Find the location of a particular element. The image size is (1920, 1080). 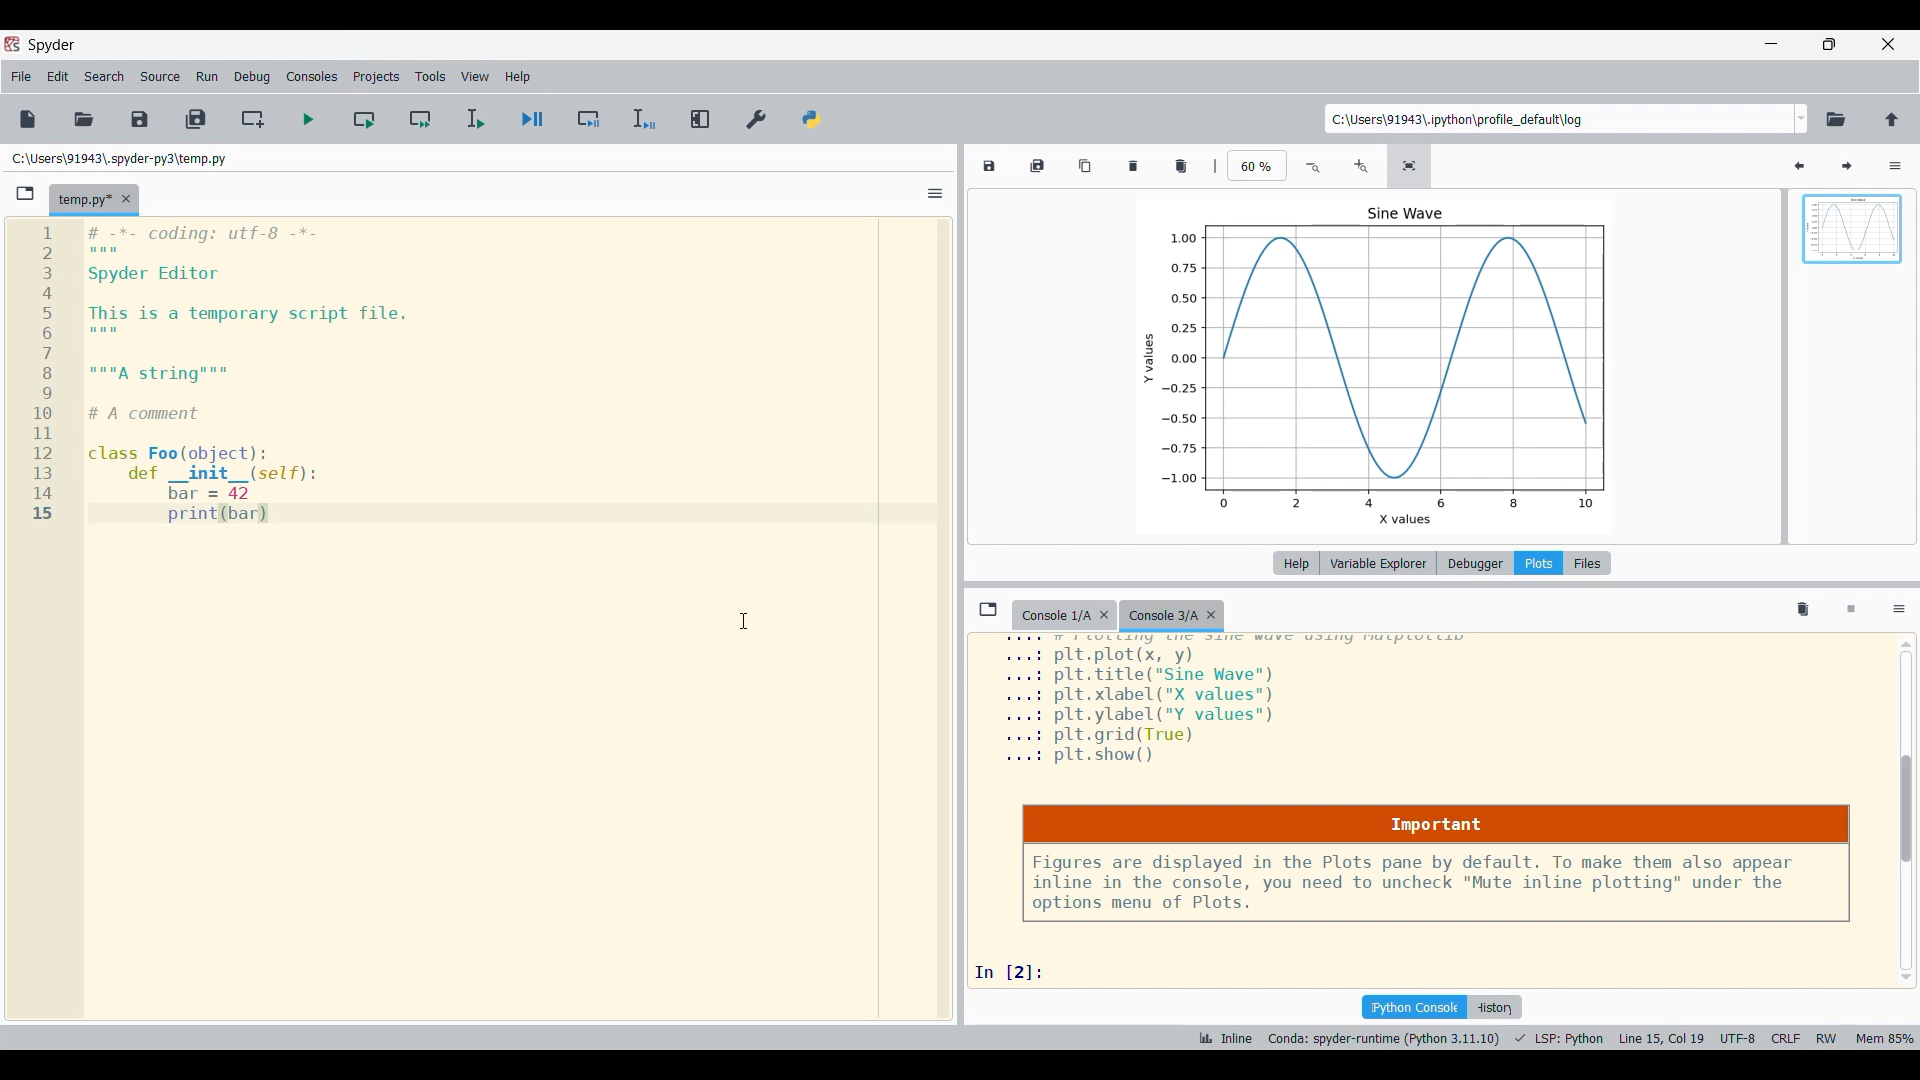

Save file is located at coordinates (140, 120).